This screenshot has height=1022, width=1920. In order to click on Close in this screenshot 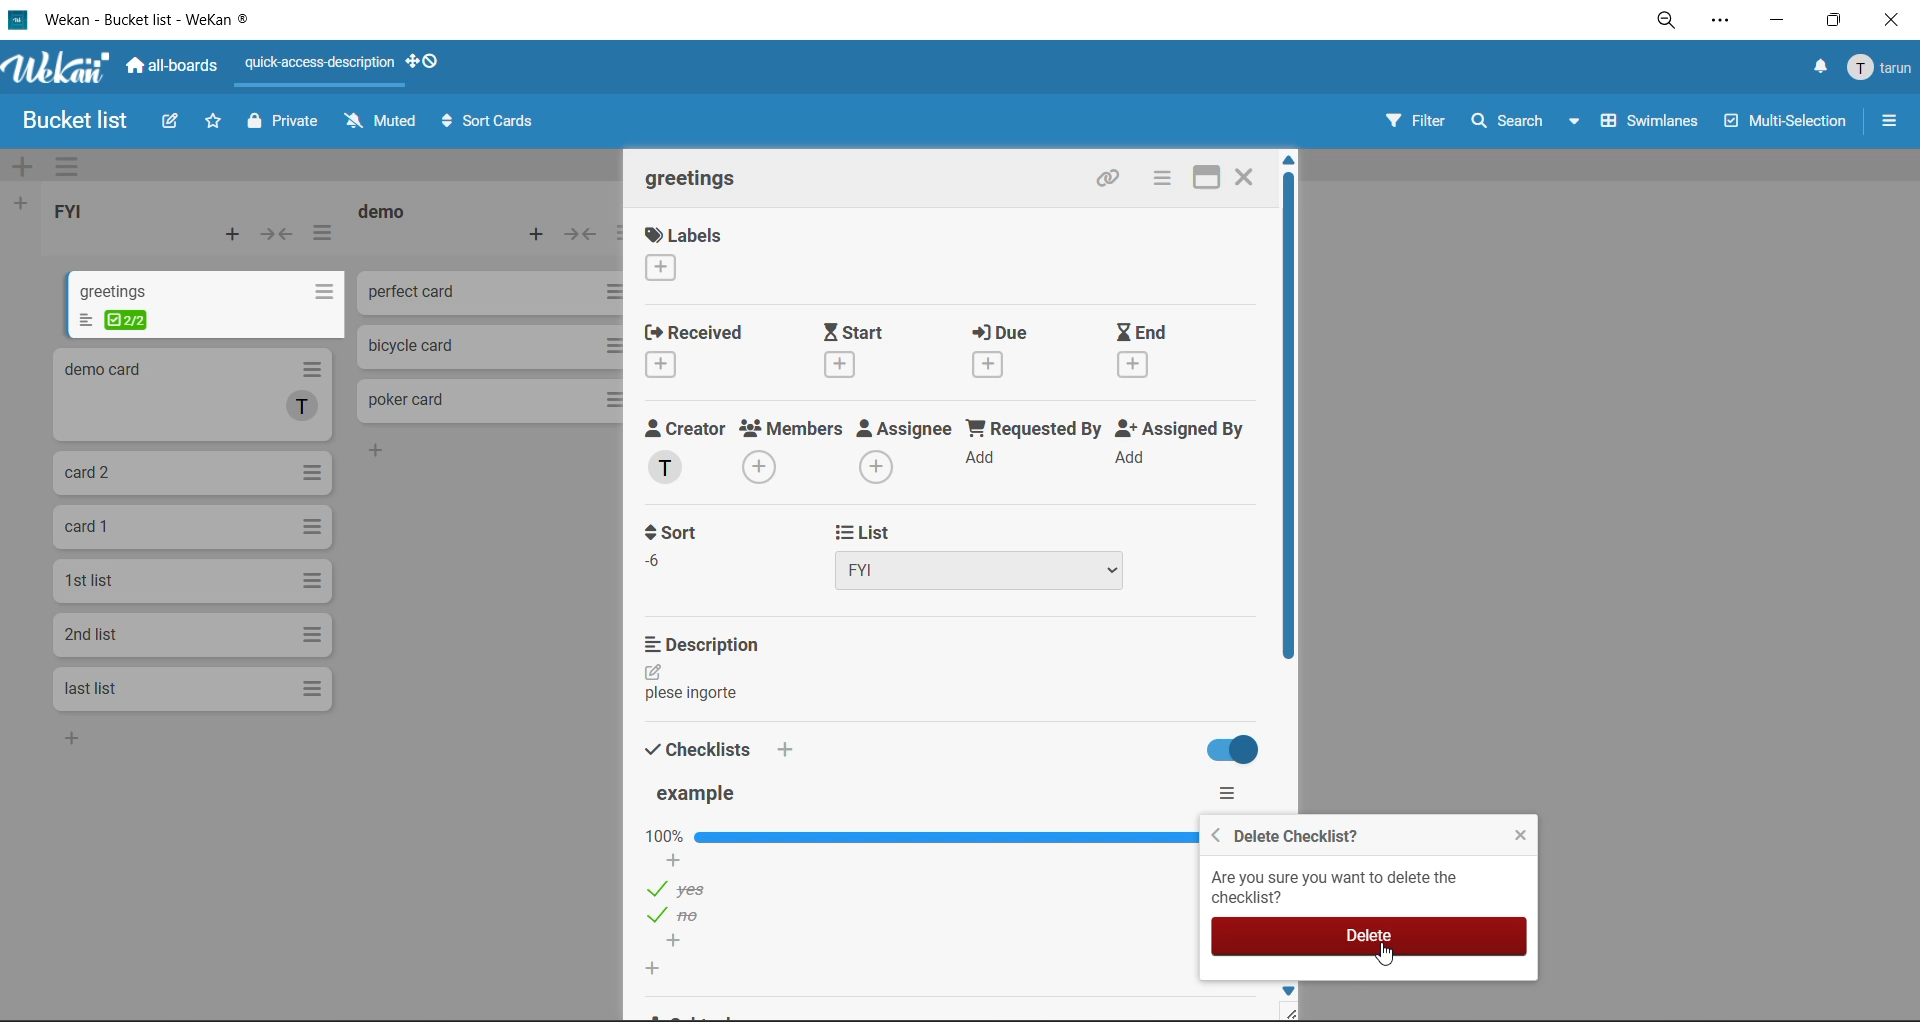, I will do `click(1251, 177)`.